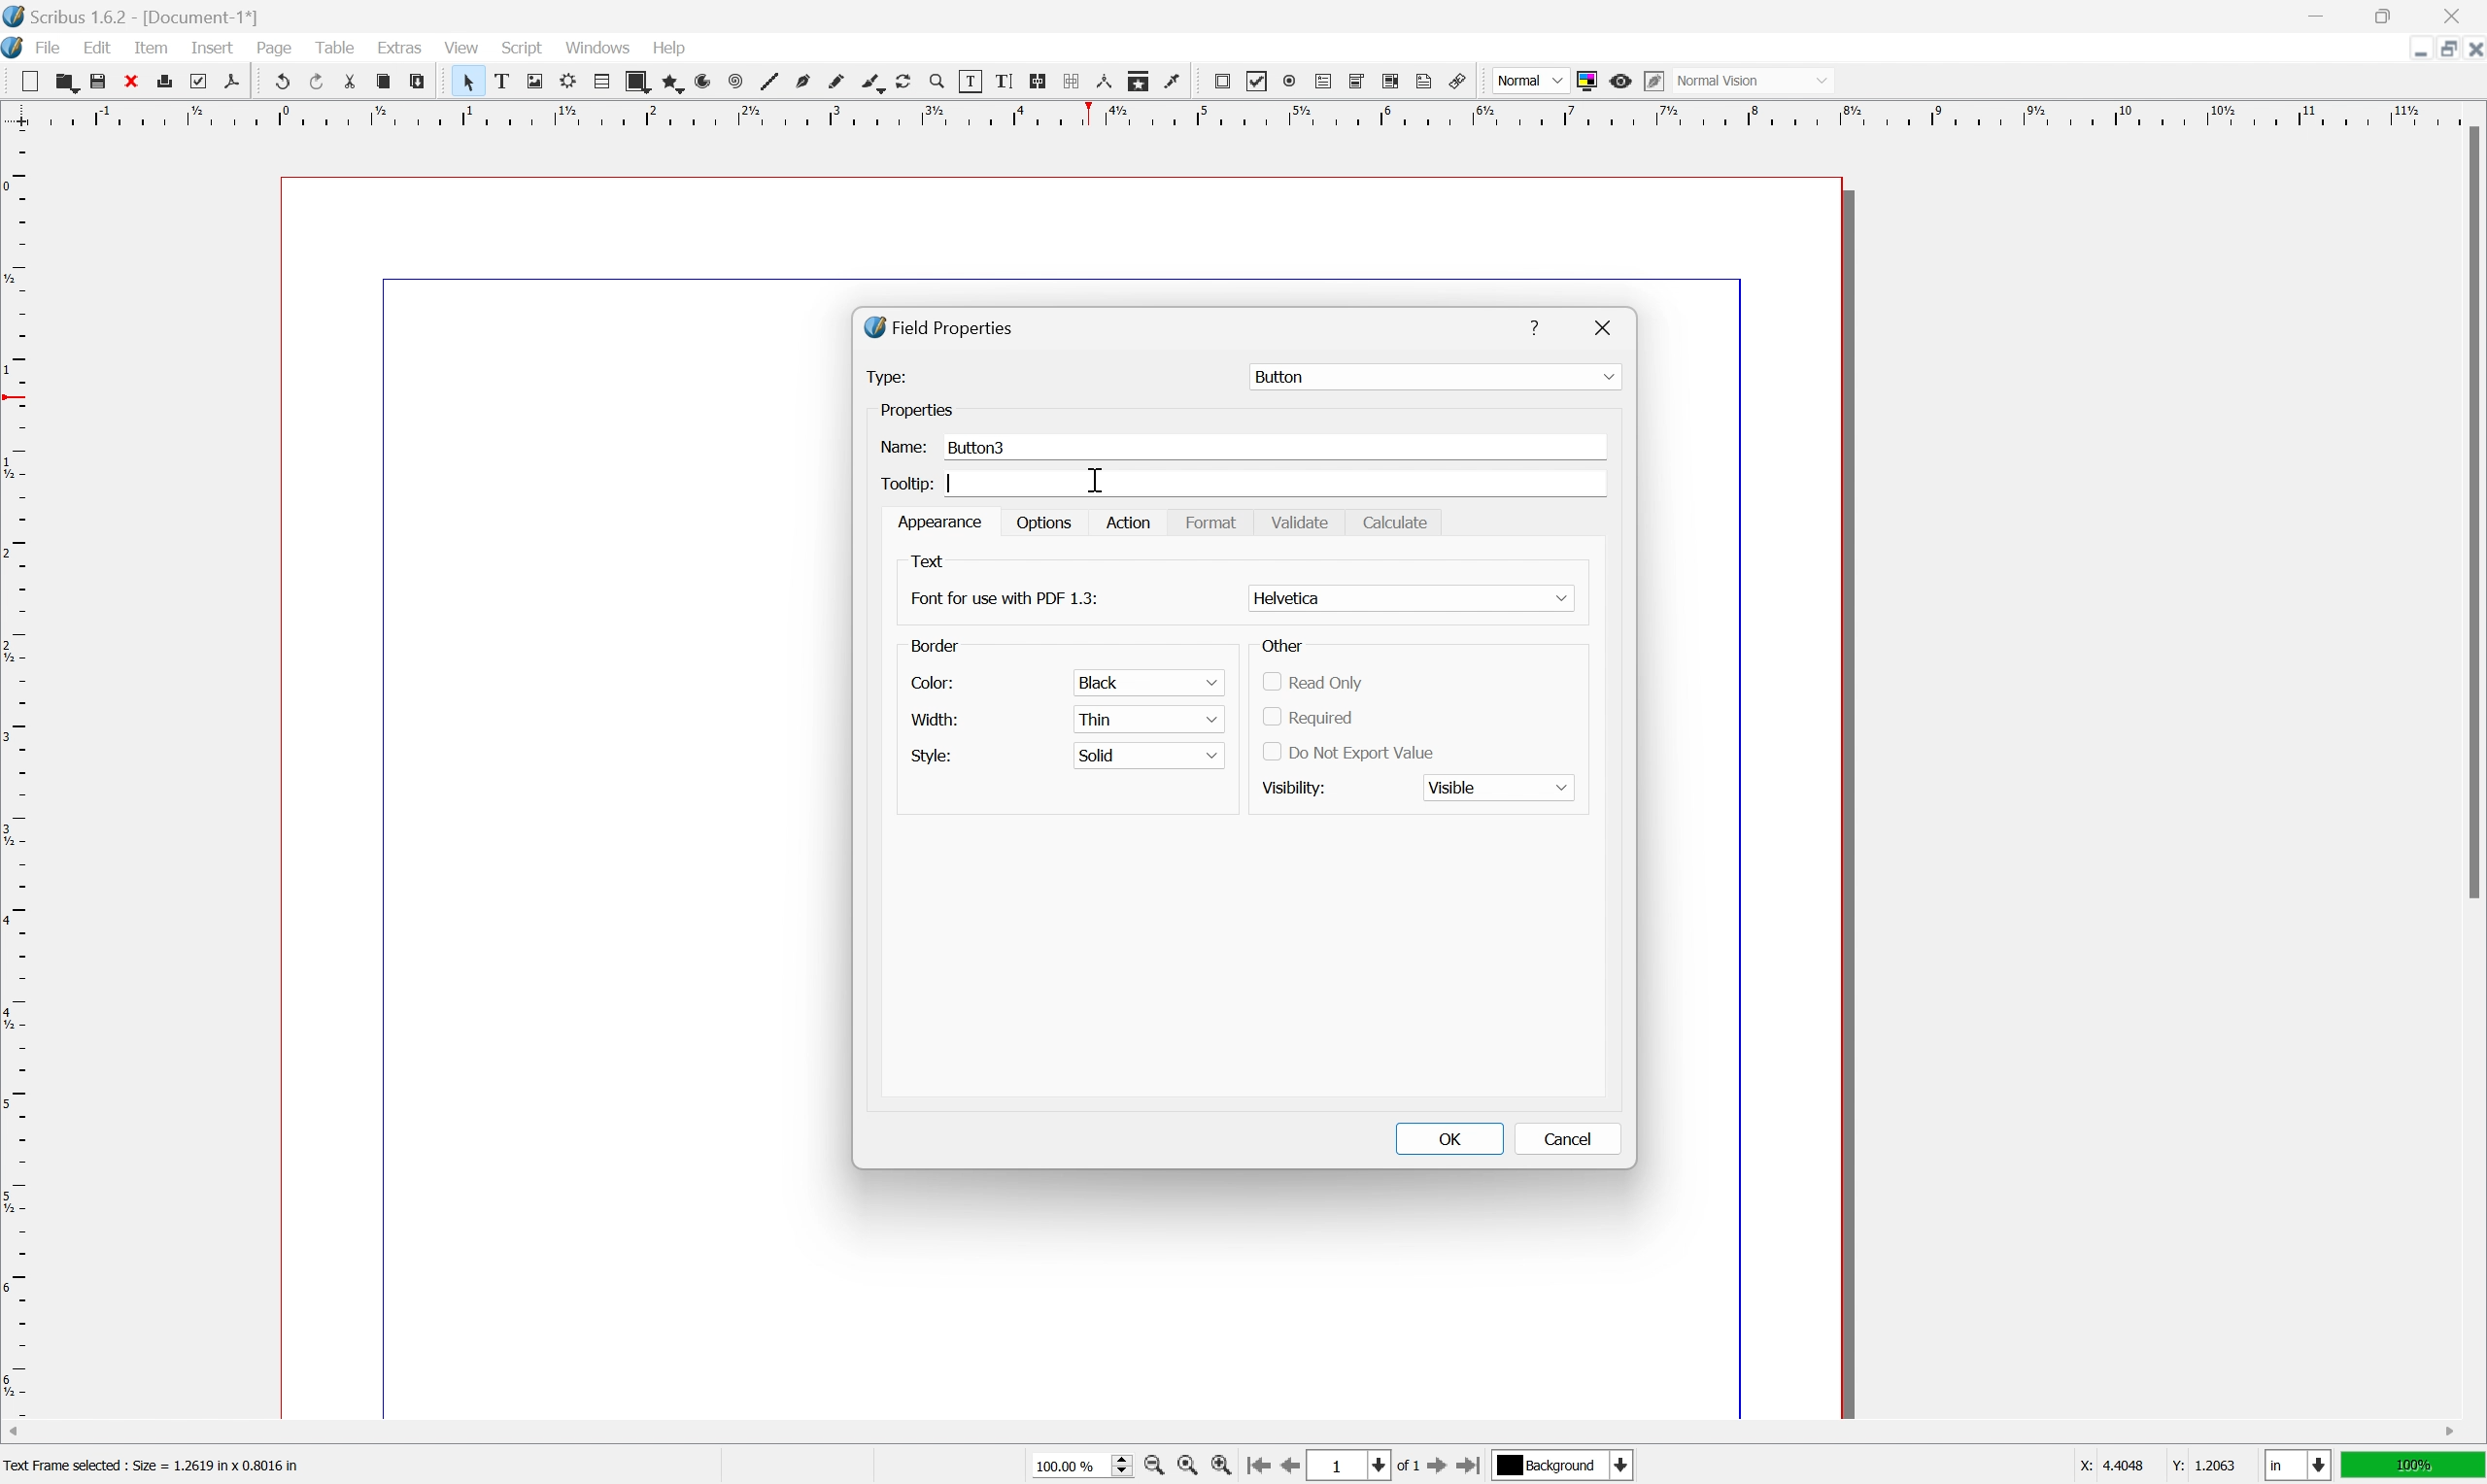 Image resolution: width=2487 pixels, height=1484 pixels. Describe the element at coordinates (953, 482) in the screenshot. I see `Typing cursor` at that location.